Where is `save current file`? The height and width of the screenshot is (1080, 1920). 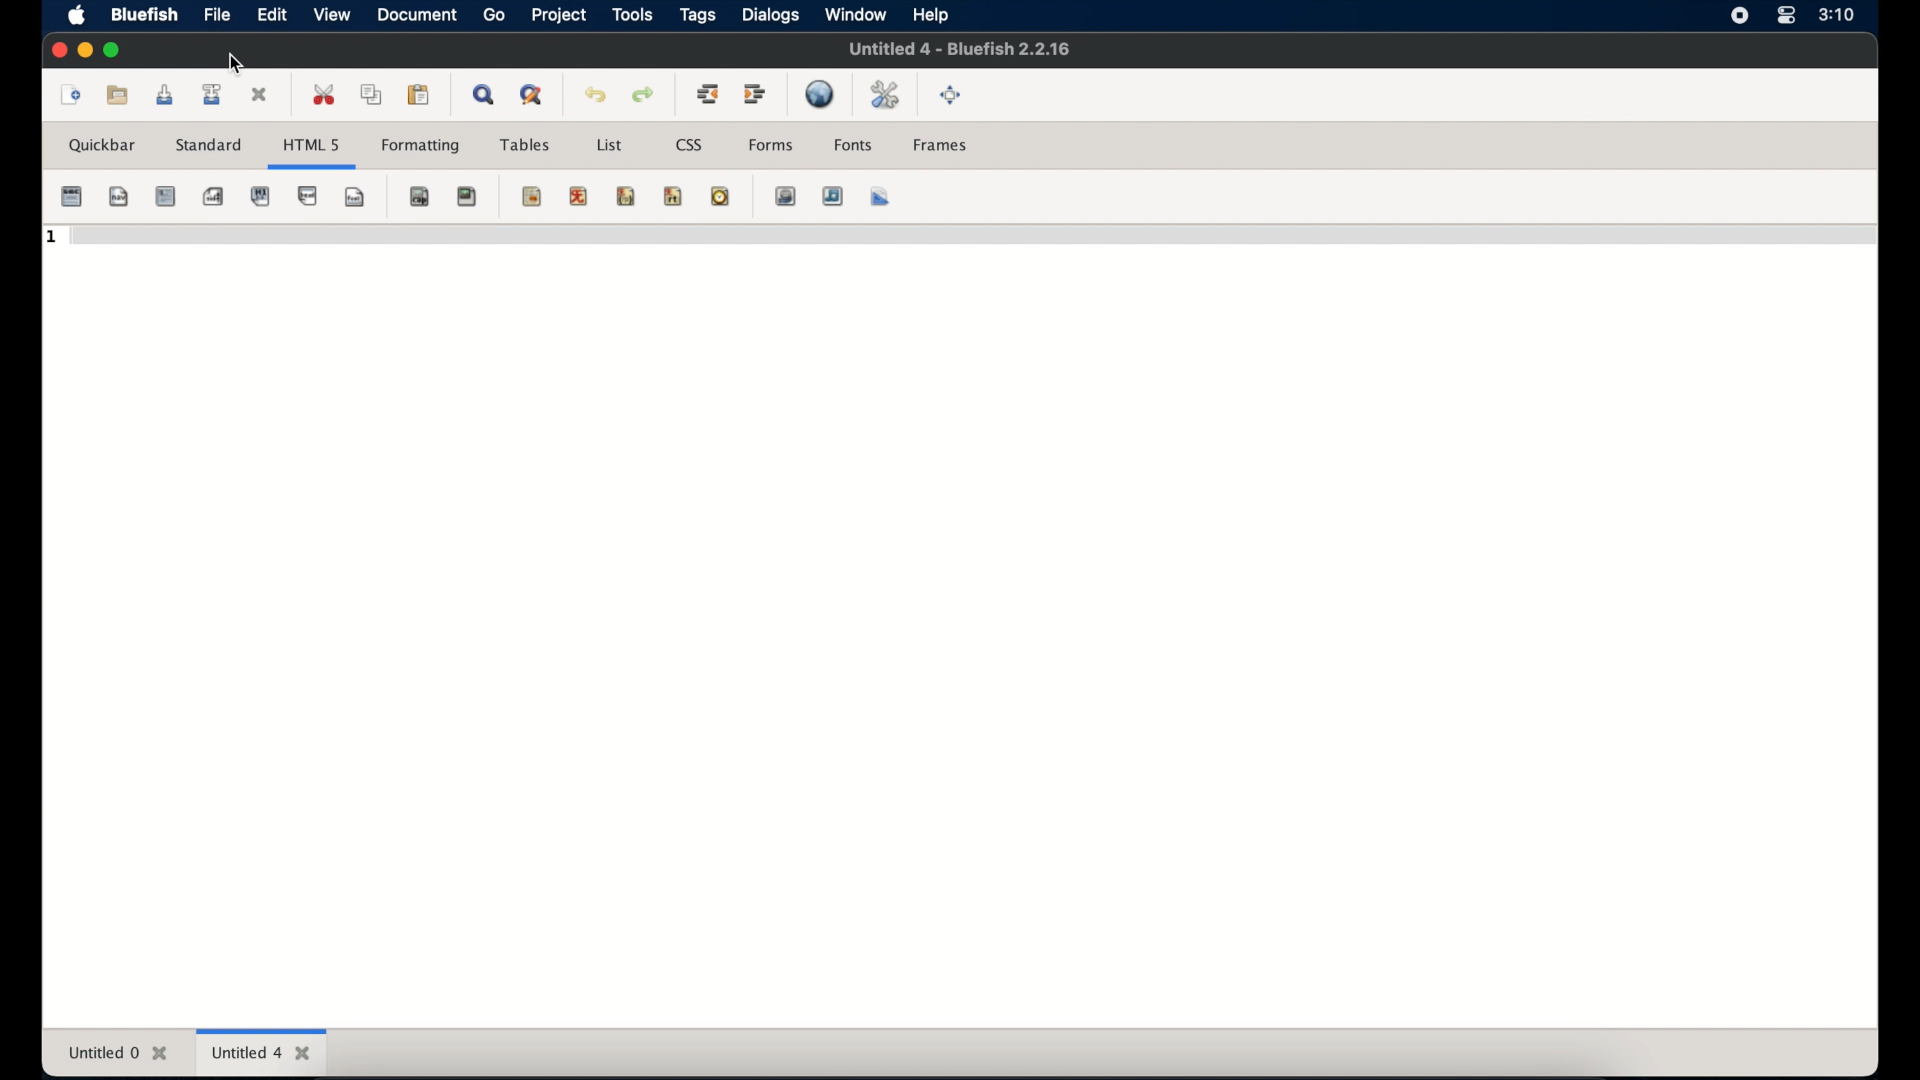 save current file is located at coordinates (165, 95).